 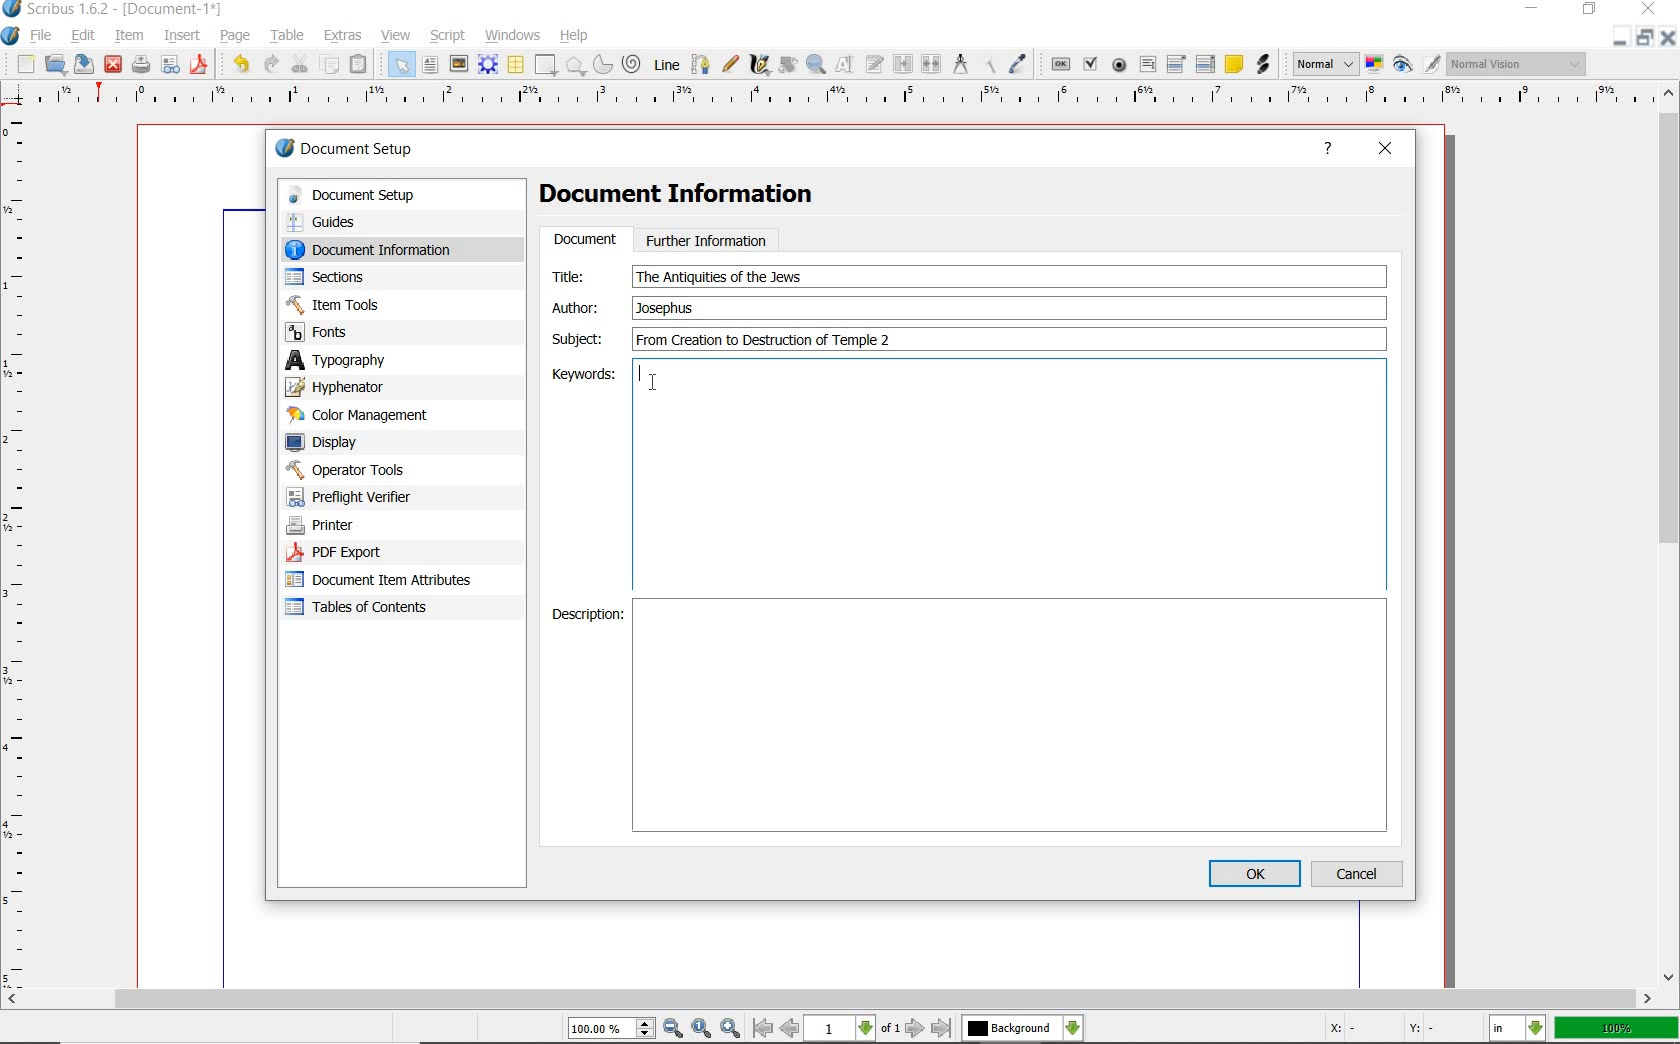 I want to click on subject, so click(x=1006, y=339).